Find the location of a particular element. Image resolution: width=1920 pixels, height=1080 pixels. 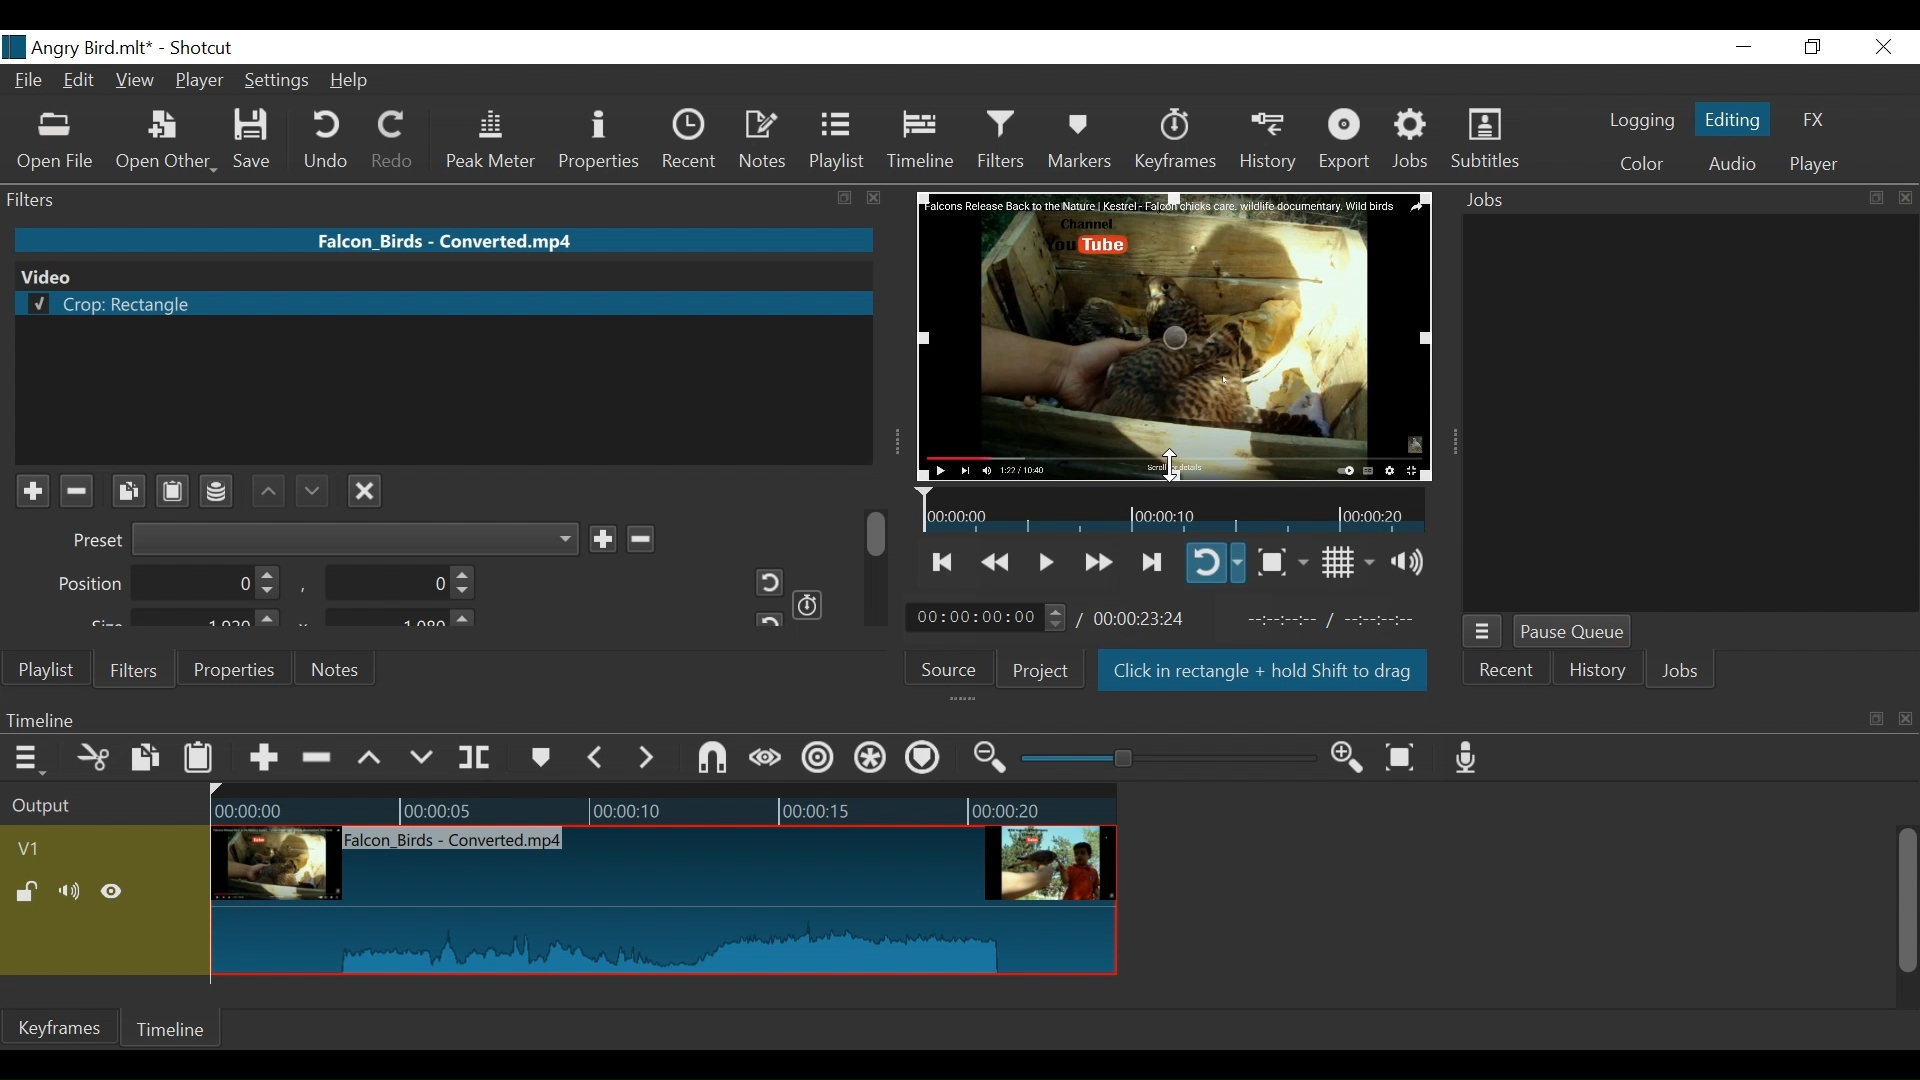

Redo is located at coordinates (394, 140).